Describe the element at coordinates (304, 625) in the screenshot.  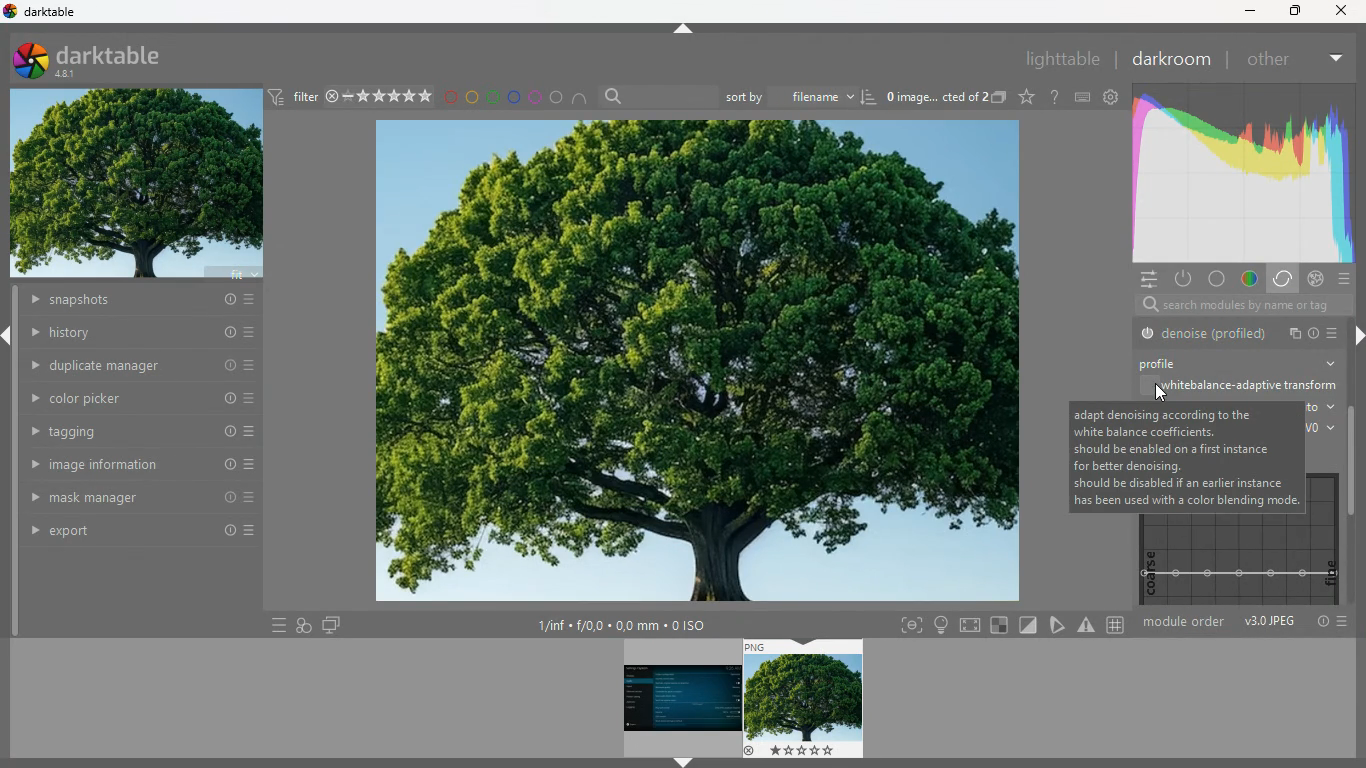
I see `images` at that location.